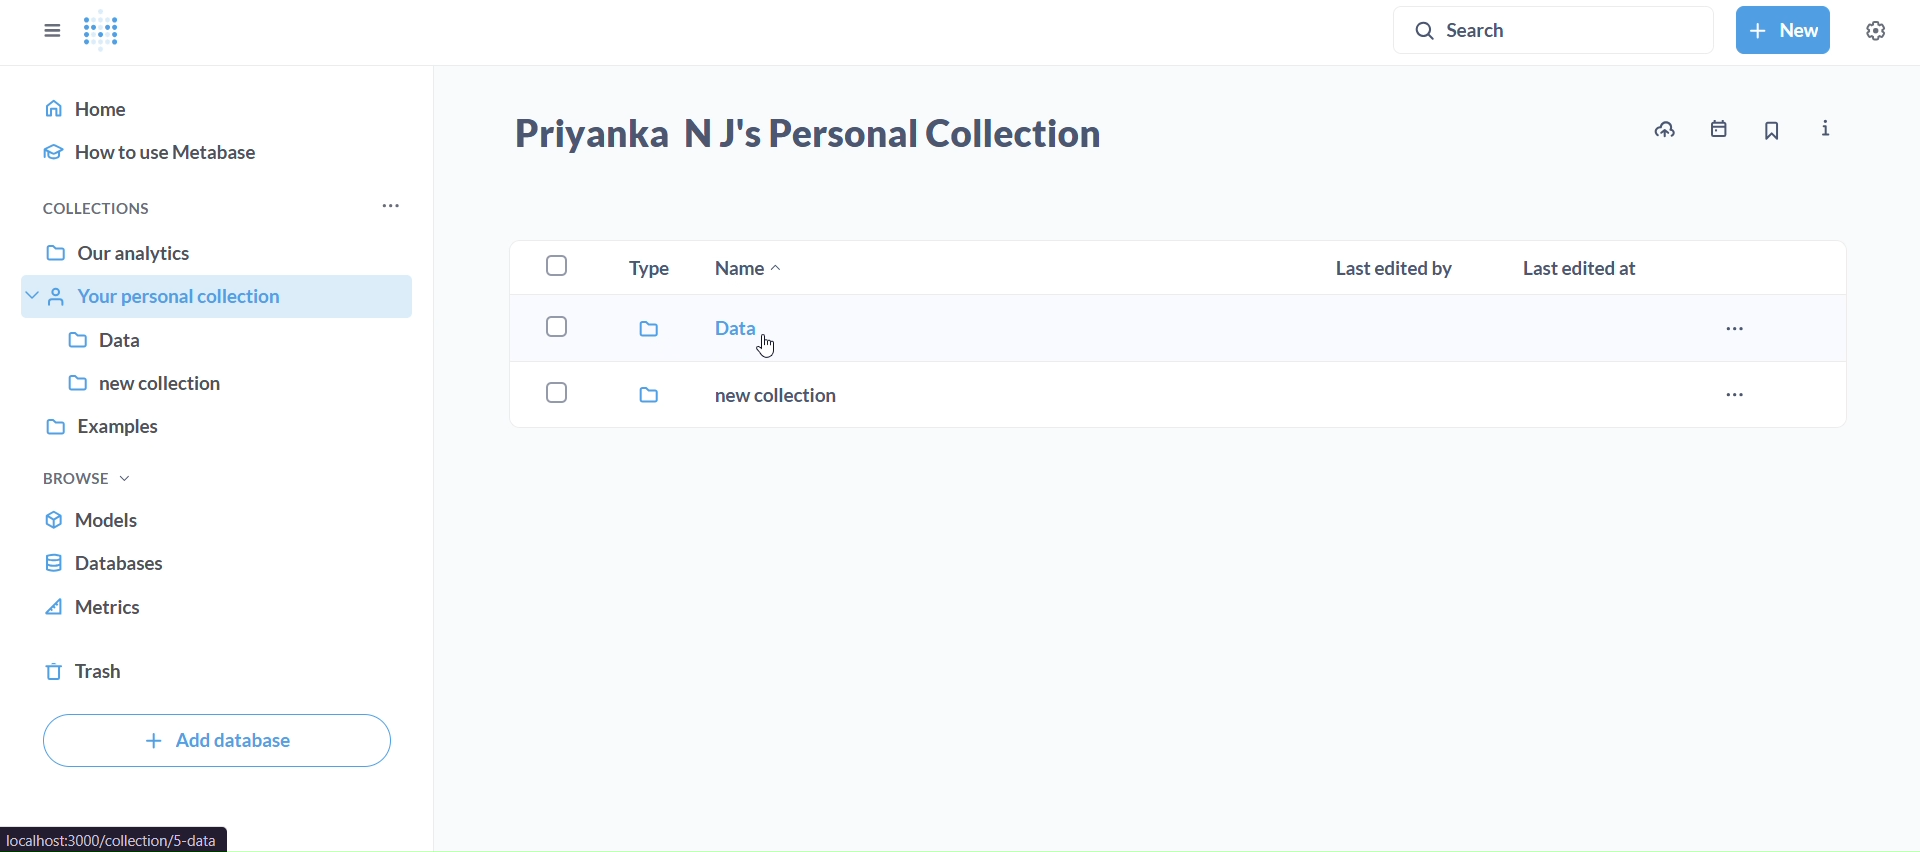  What do you see at coordinates (765, 349) in the screenshot?
I see `cursor` at bounding box center [765, 349].